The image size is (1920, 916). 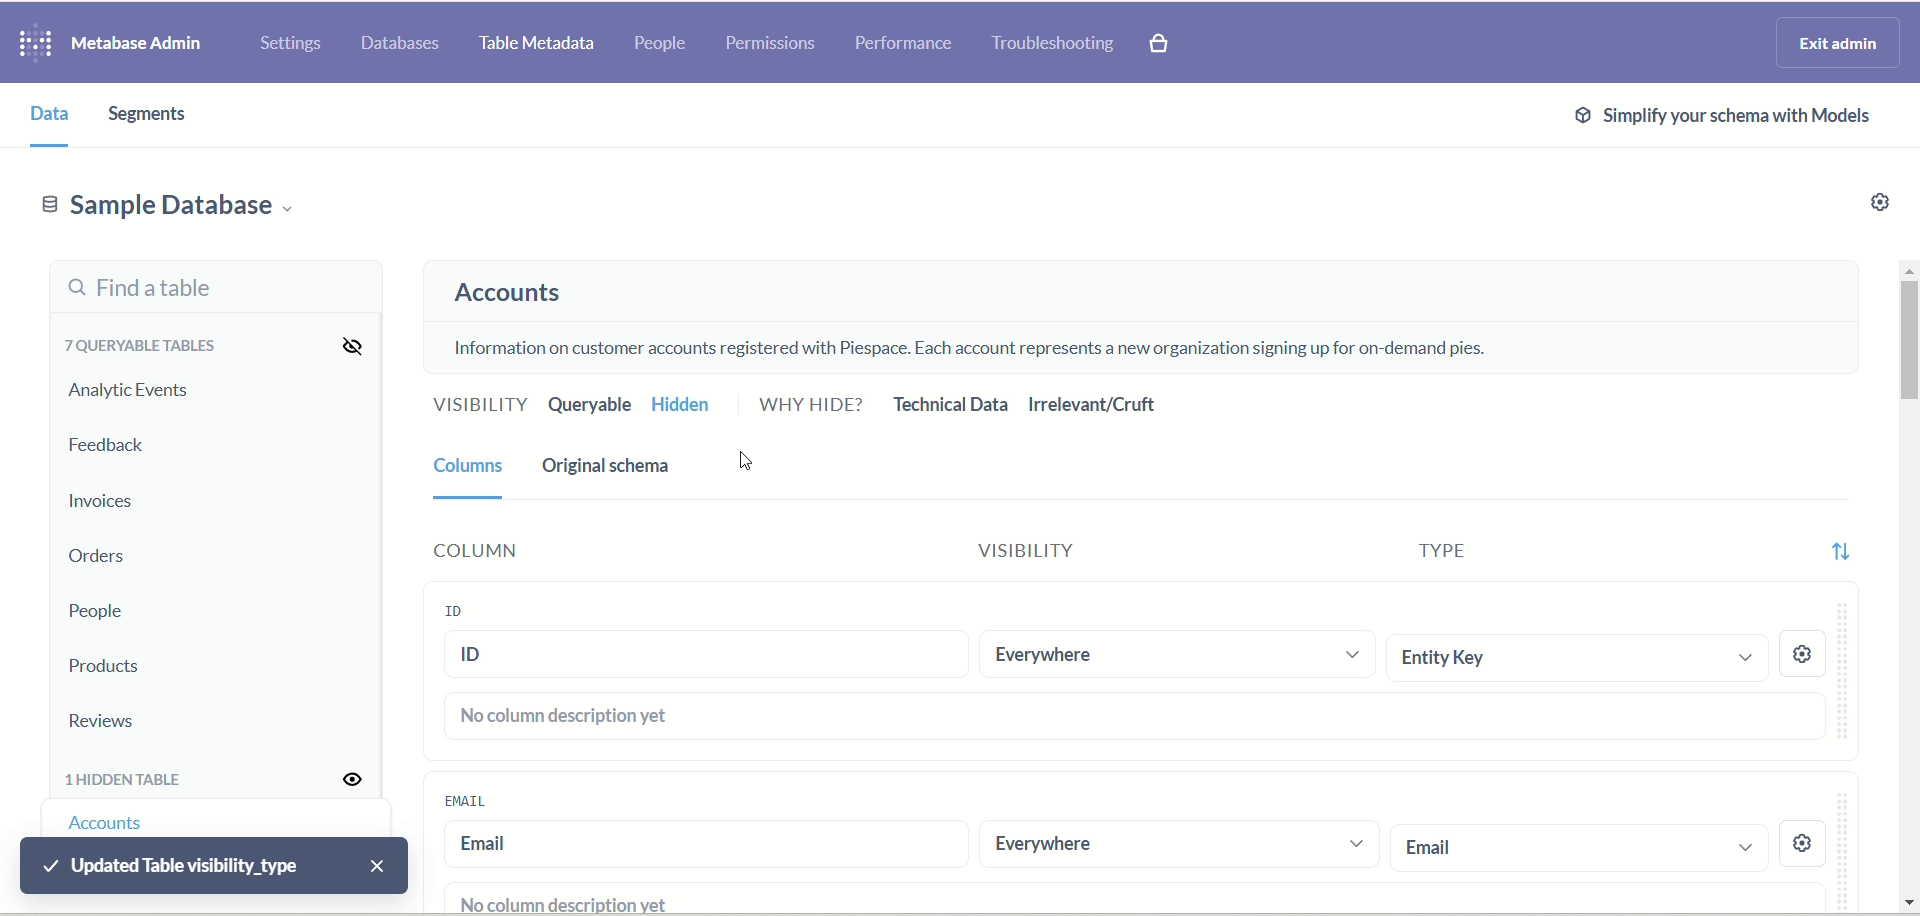 I want to click on ID, so click(x=454, y=608).